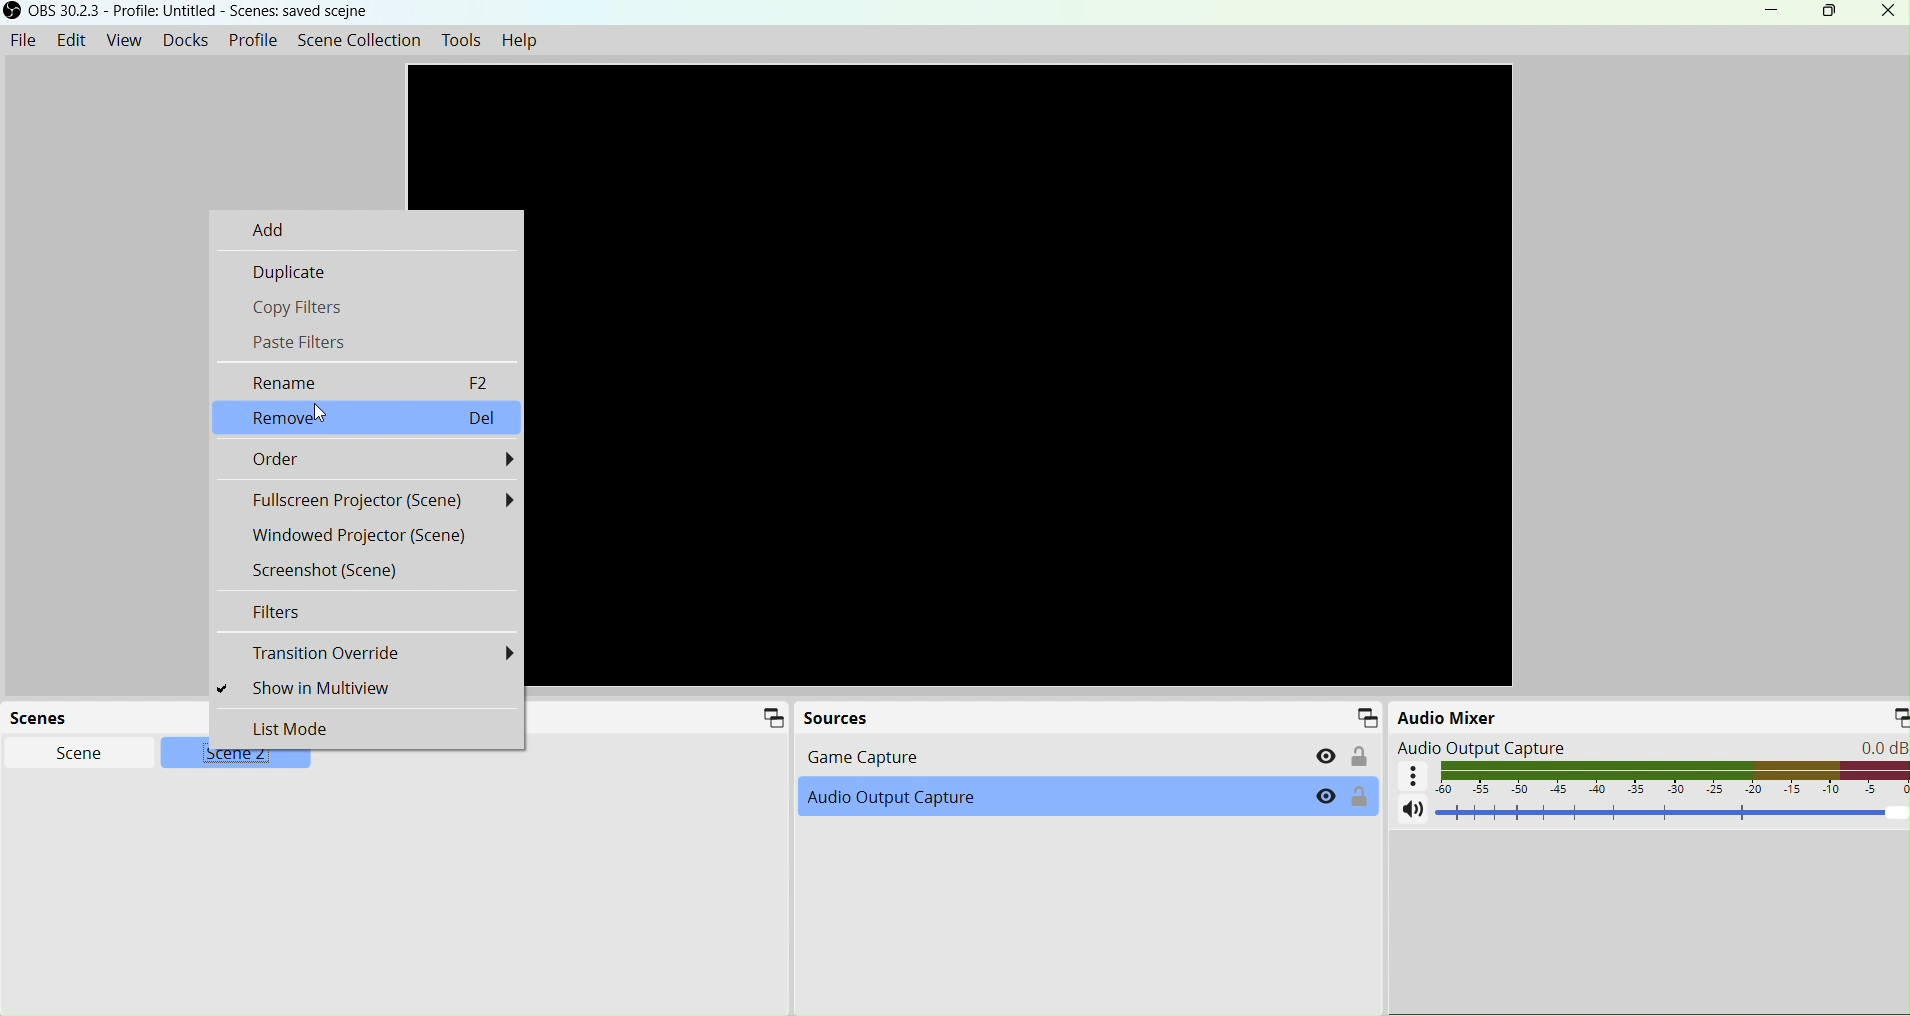  What do you see at coordinates (1037, 756) in the screenshot?
I see `Game Capture` at bounding box center [1037, 756].